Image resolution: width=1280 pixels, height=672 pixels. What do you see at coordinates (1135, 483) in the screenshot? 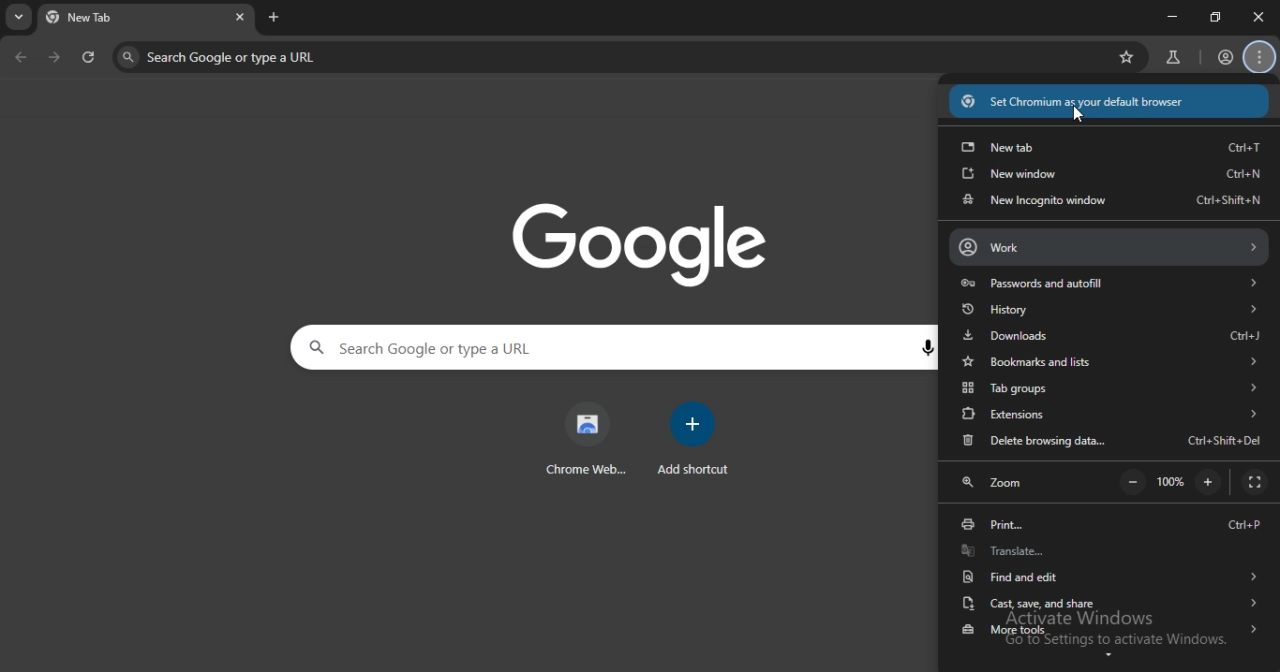
I see `zoom out` at bounding box center [1135, 483].